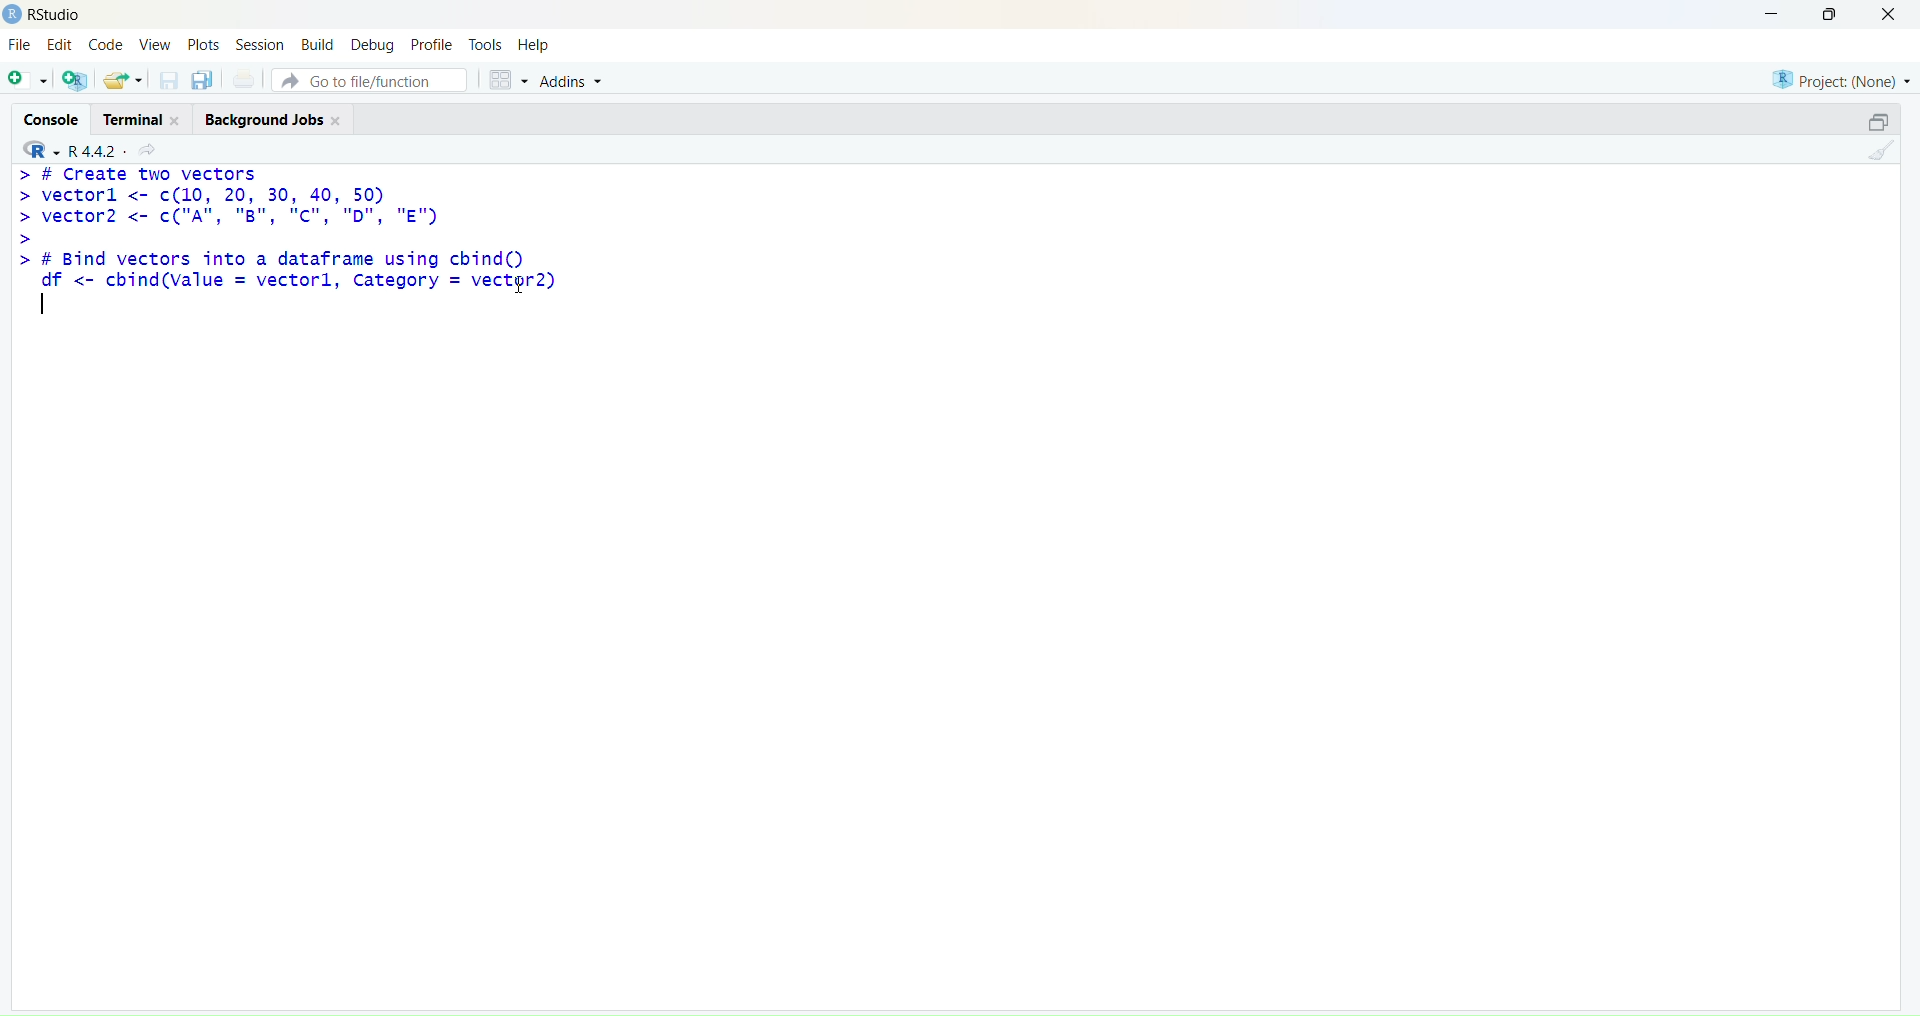 The width and height of the screenshot is (1920, 1016). What do you see at coordinates (123, 81) in the screenshot?
I see `open existing document` at bounding box center [123, 81].